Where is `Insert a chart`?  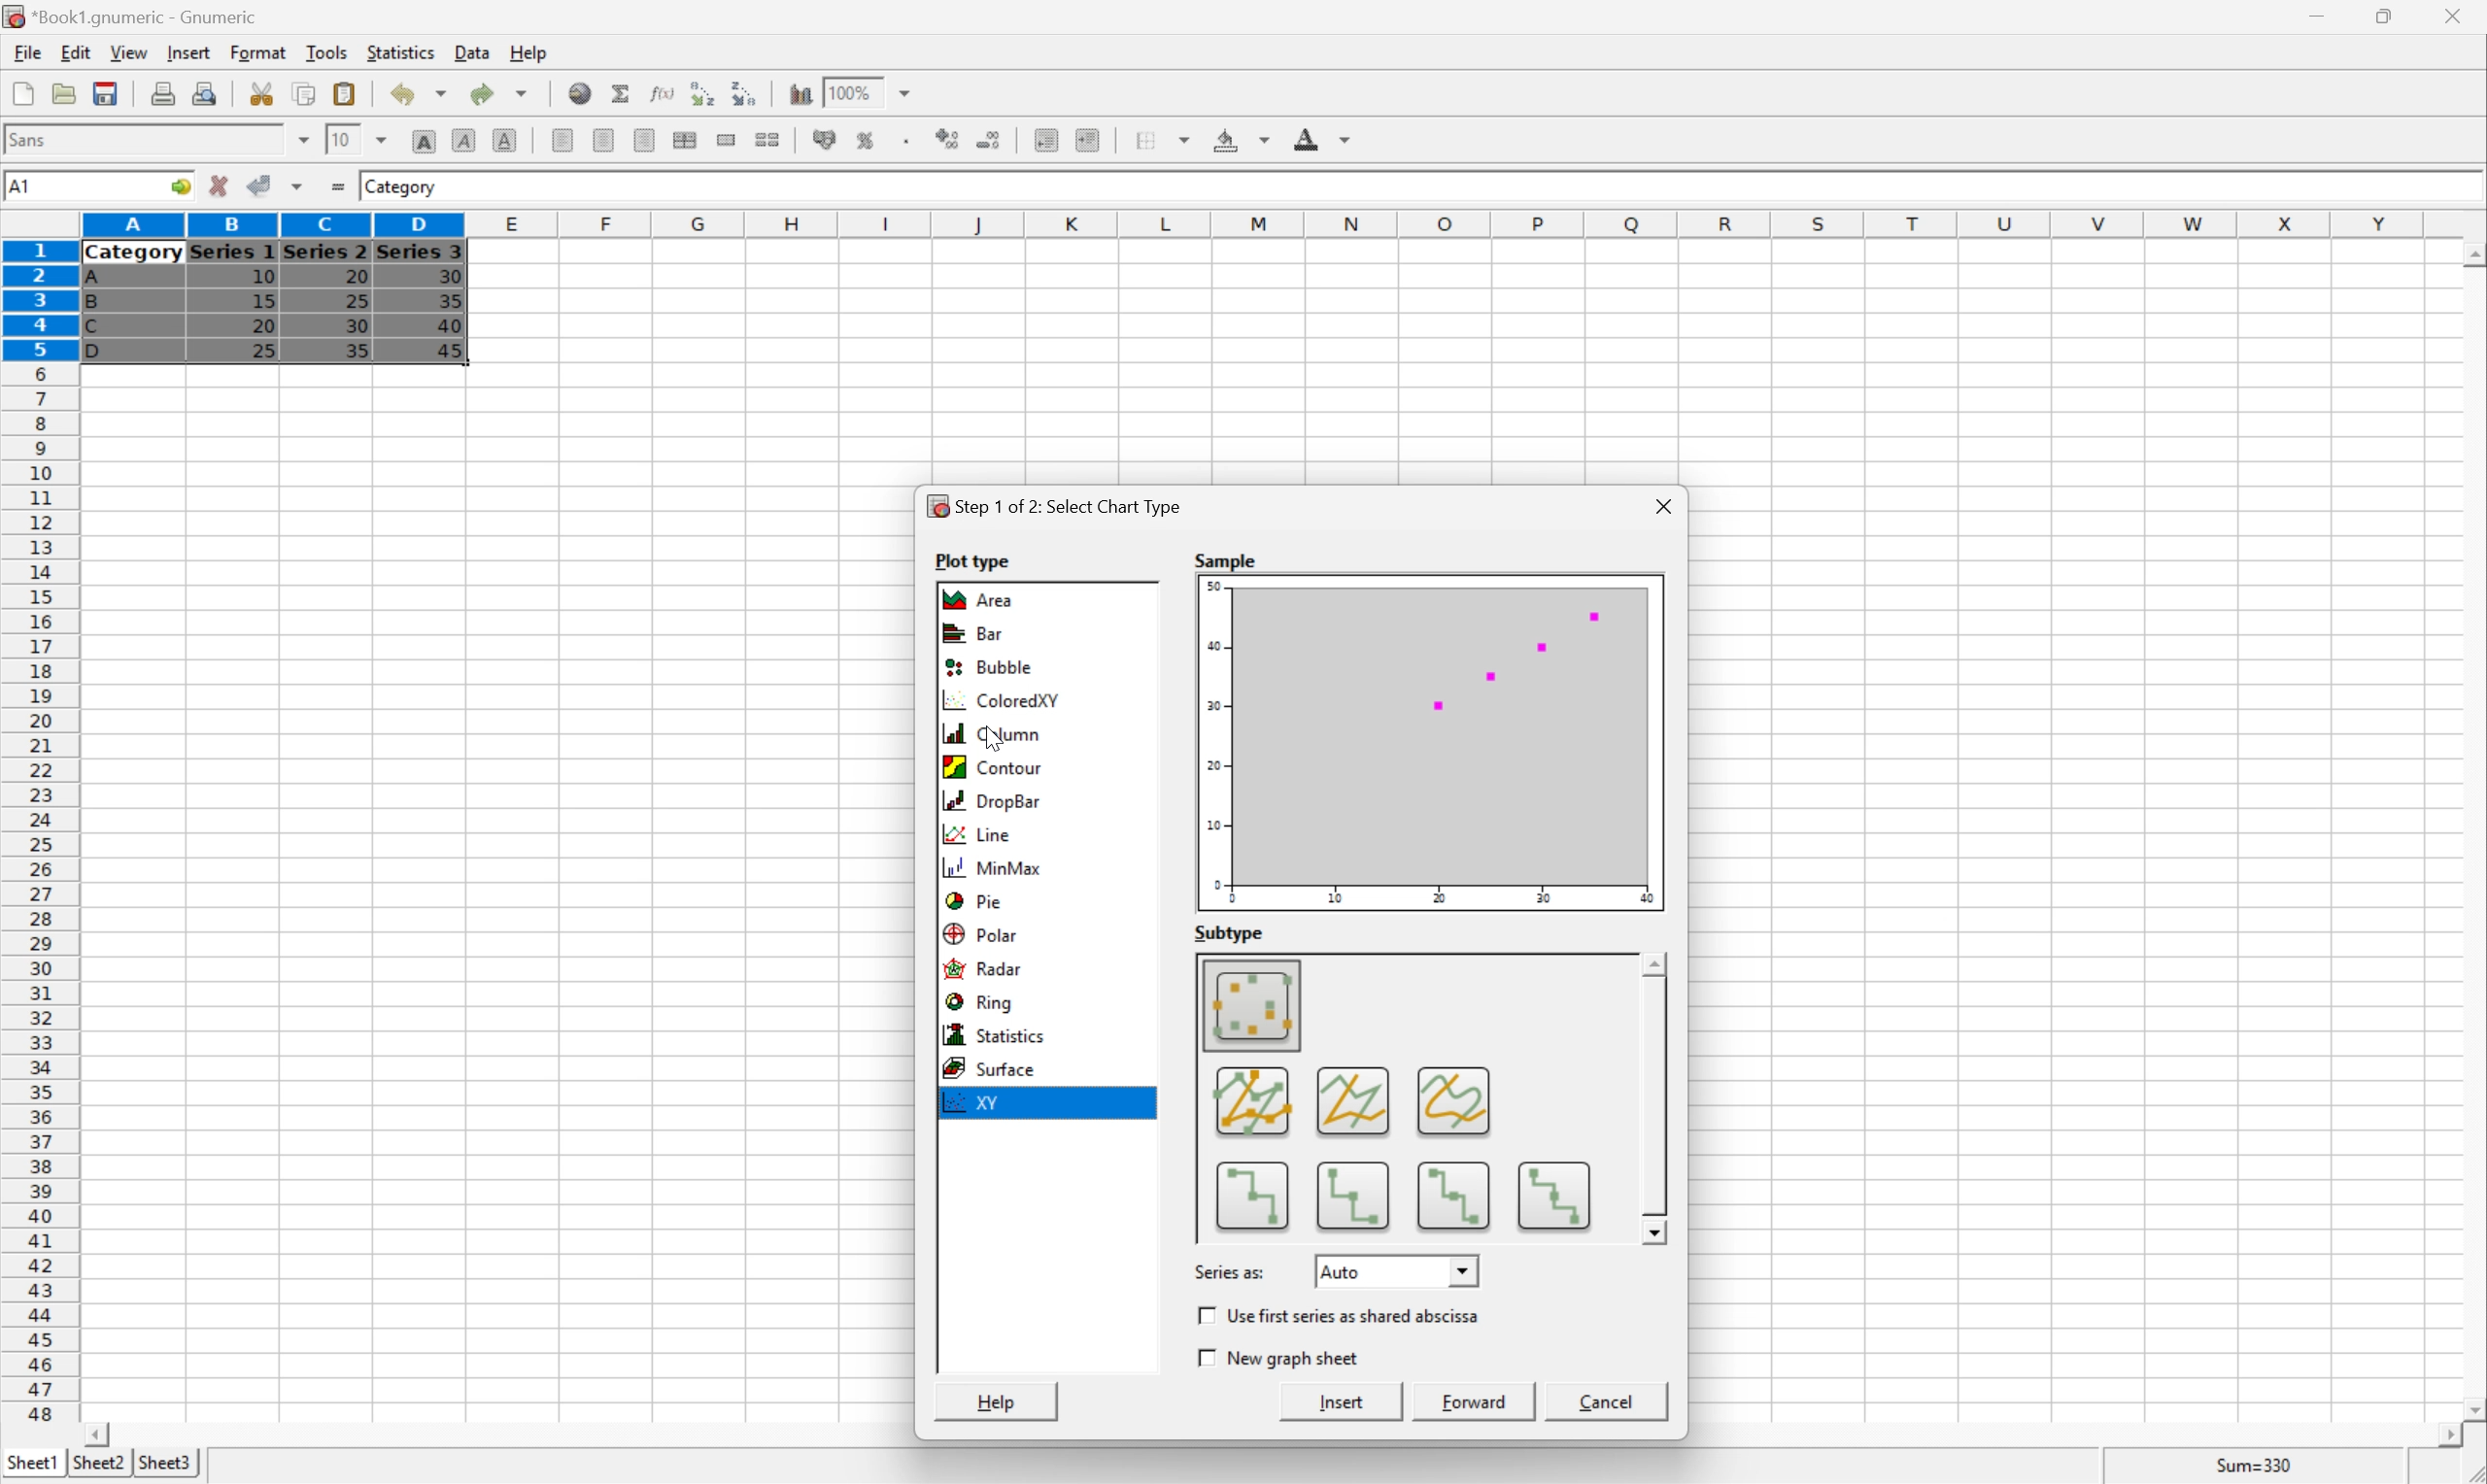 Insert a chart is located at coordinates (885, 136).